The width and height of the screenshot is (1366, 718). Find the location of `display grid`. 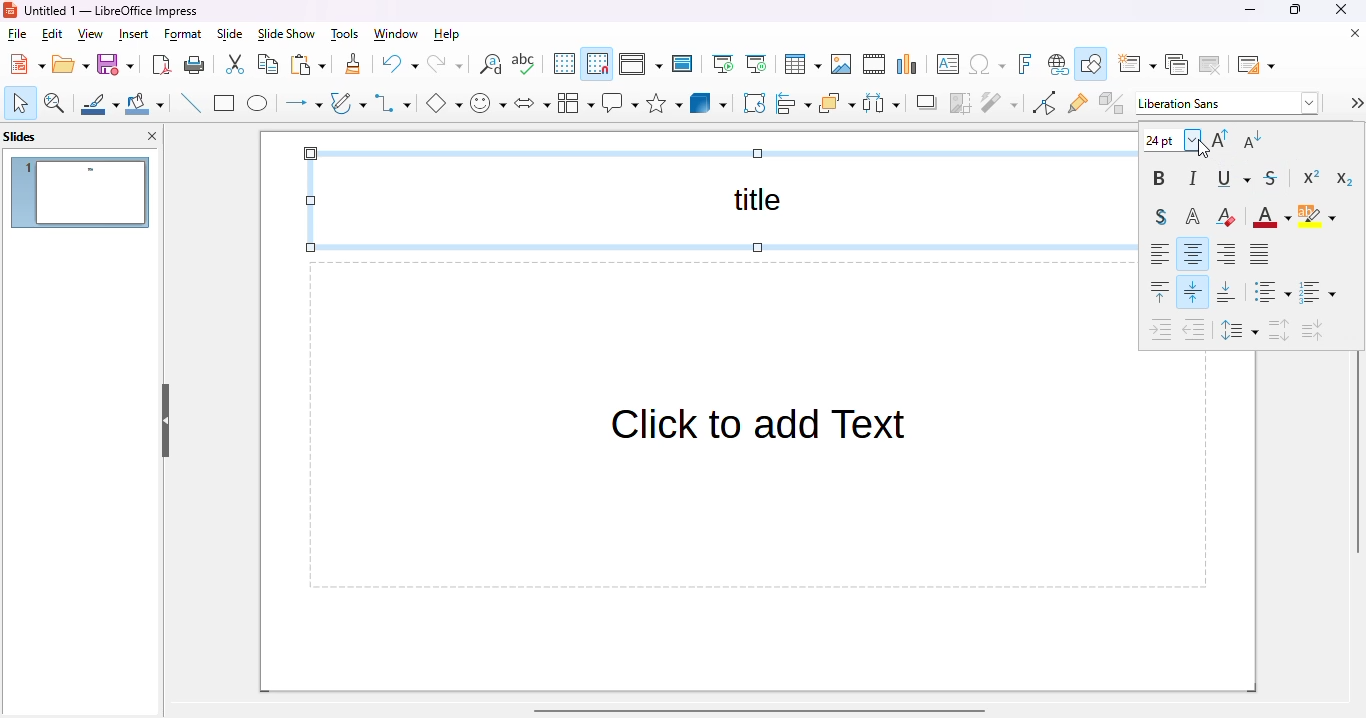

display grid is located at coordinates (564, 63).